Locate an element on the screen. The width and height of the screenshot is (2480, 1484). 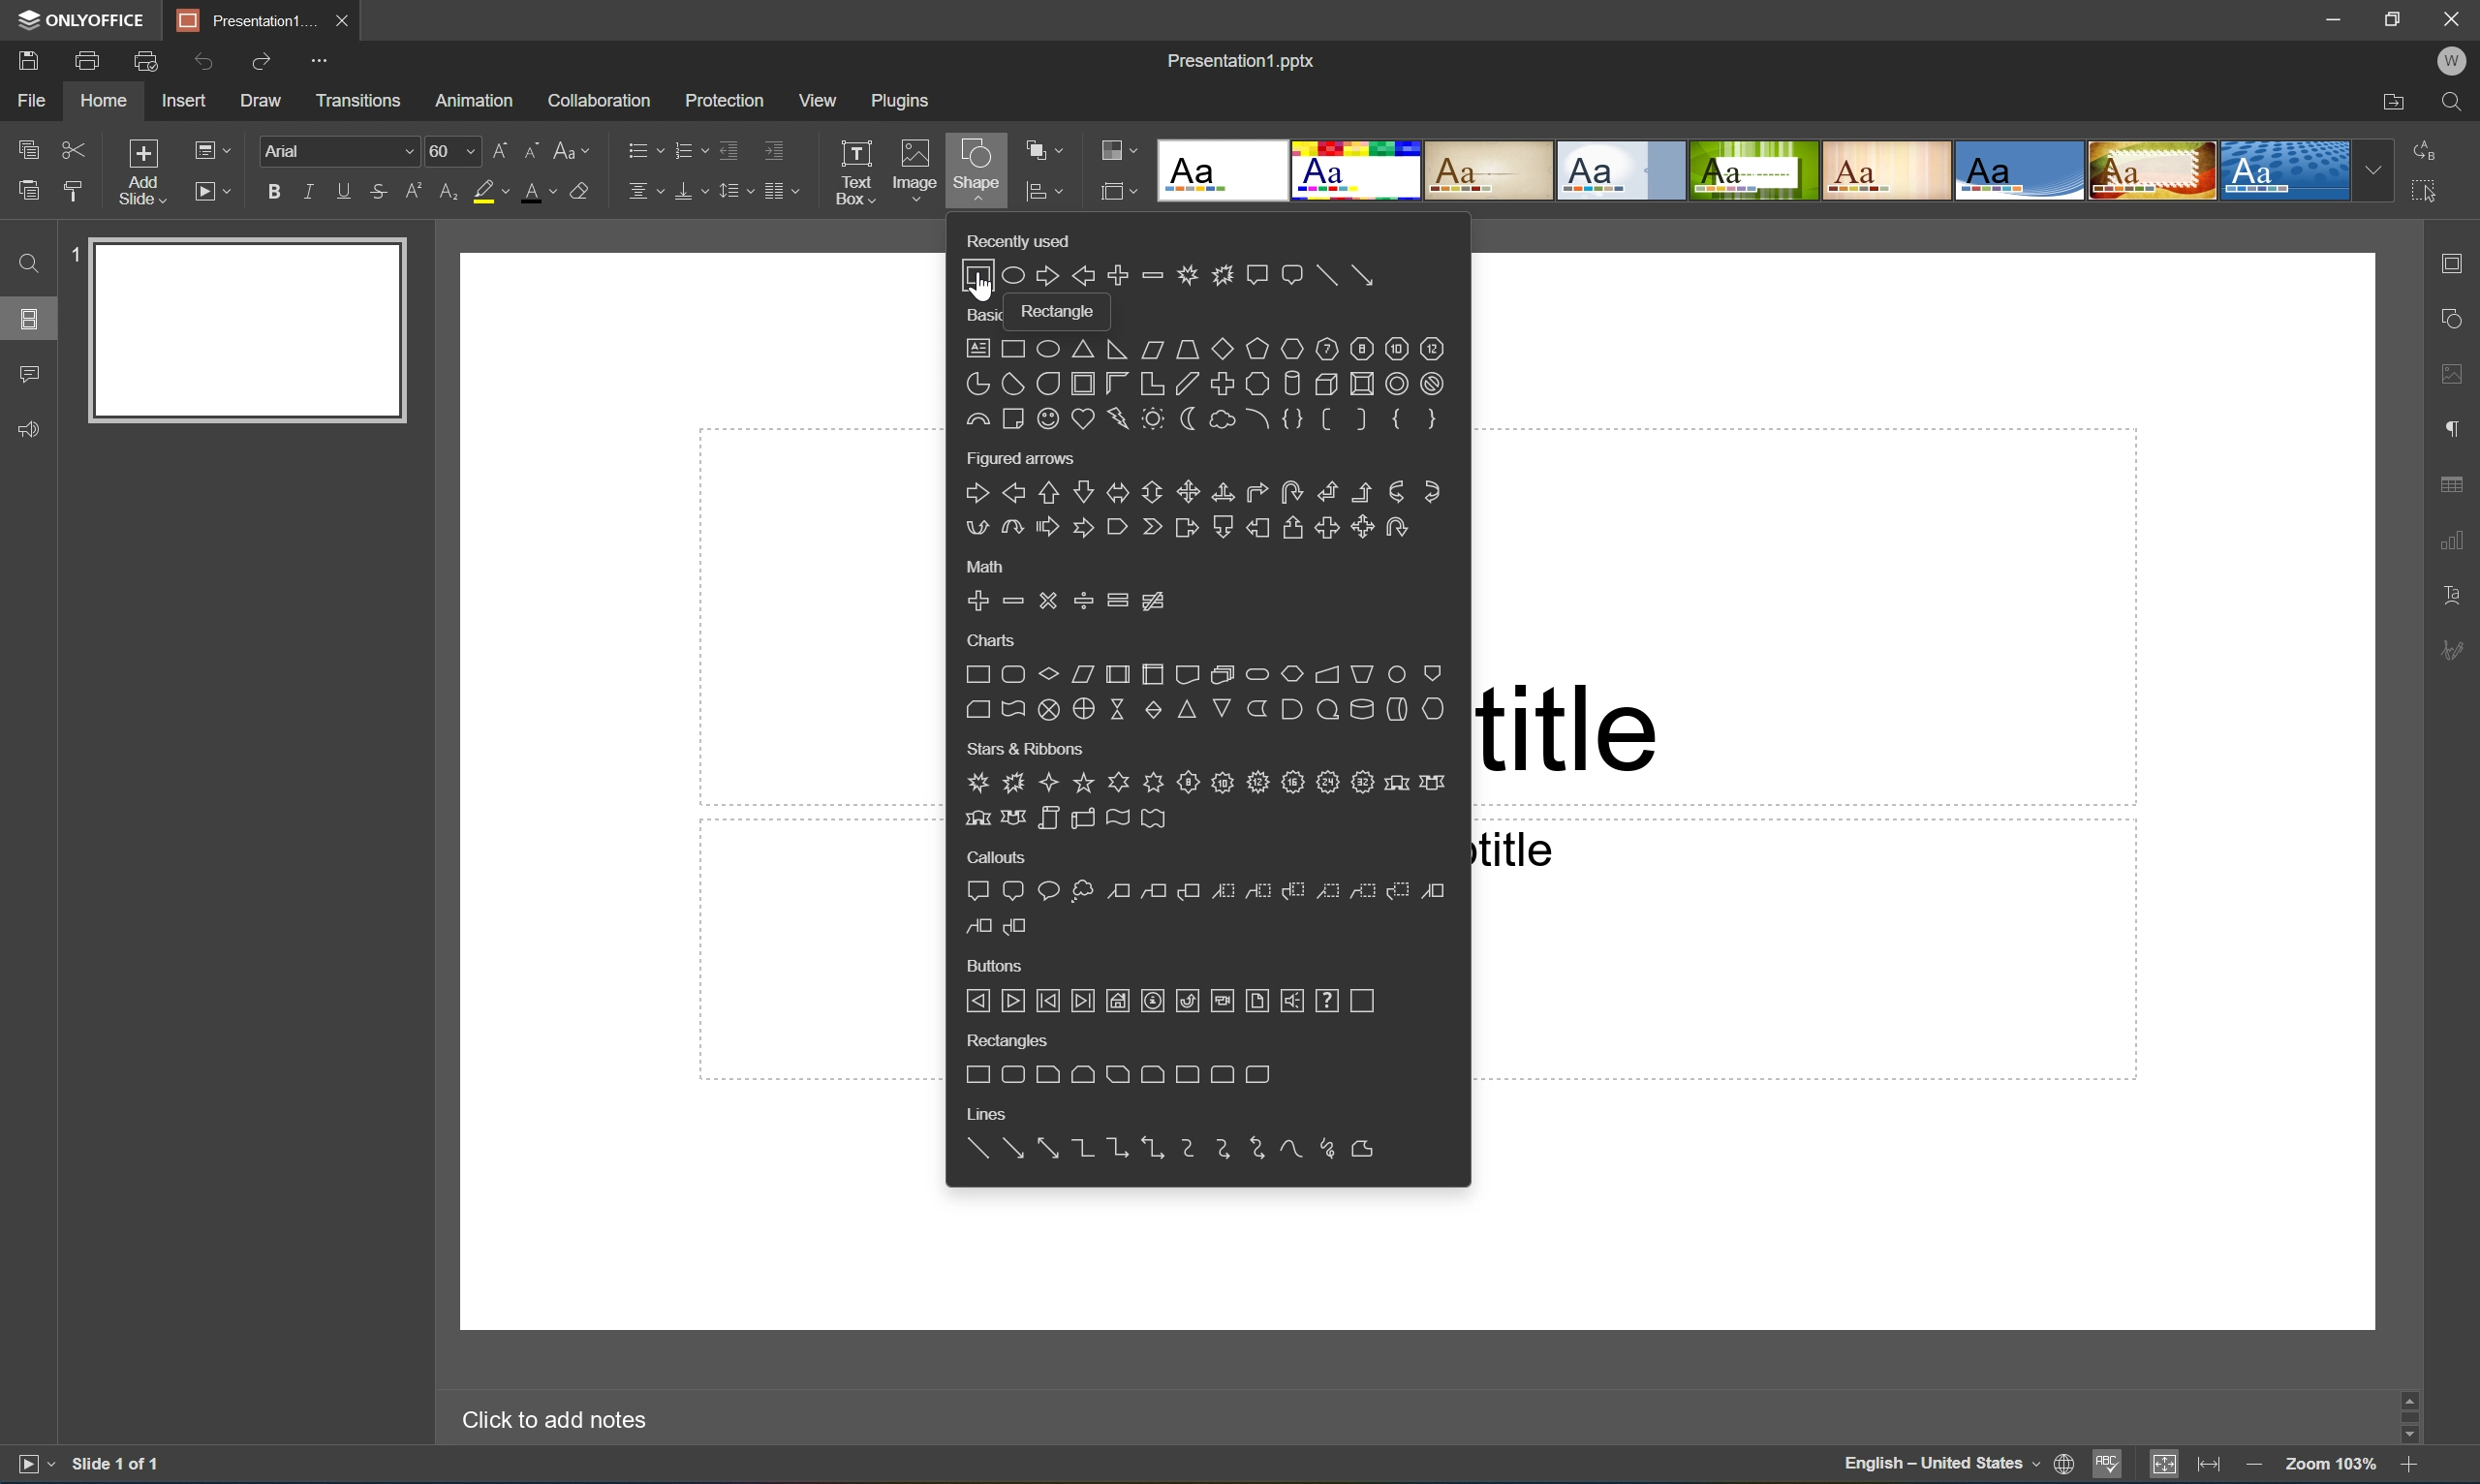
Slide 1 of 1 is located at coordinates (123, 1465).